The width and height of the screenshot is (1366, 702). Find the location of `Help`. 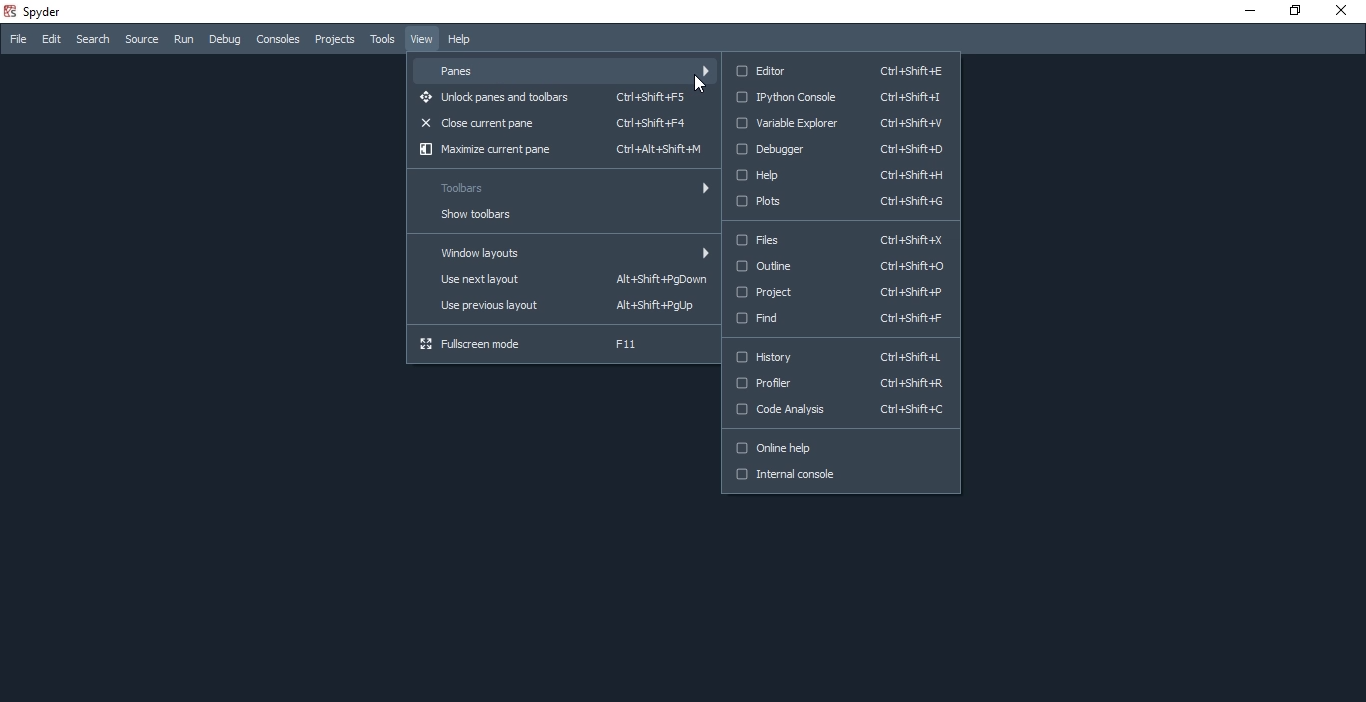

Help is located at coordinates (464, 40).